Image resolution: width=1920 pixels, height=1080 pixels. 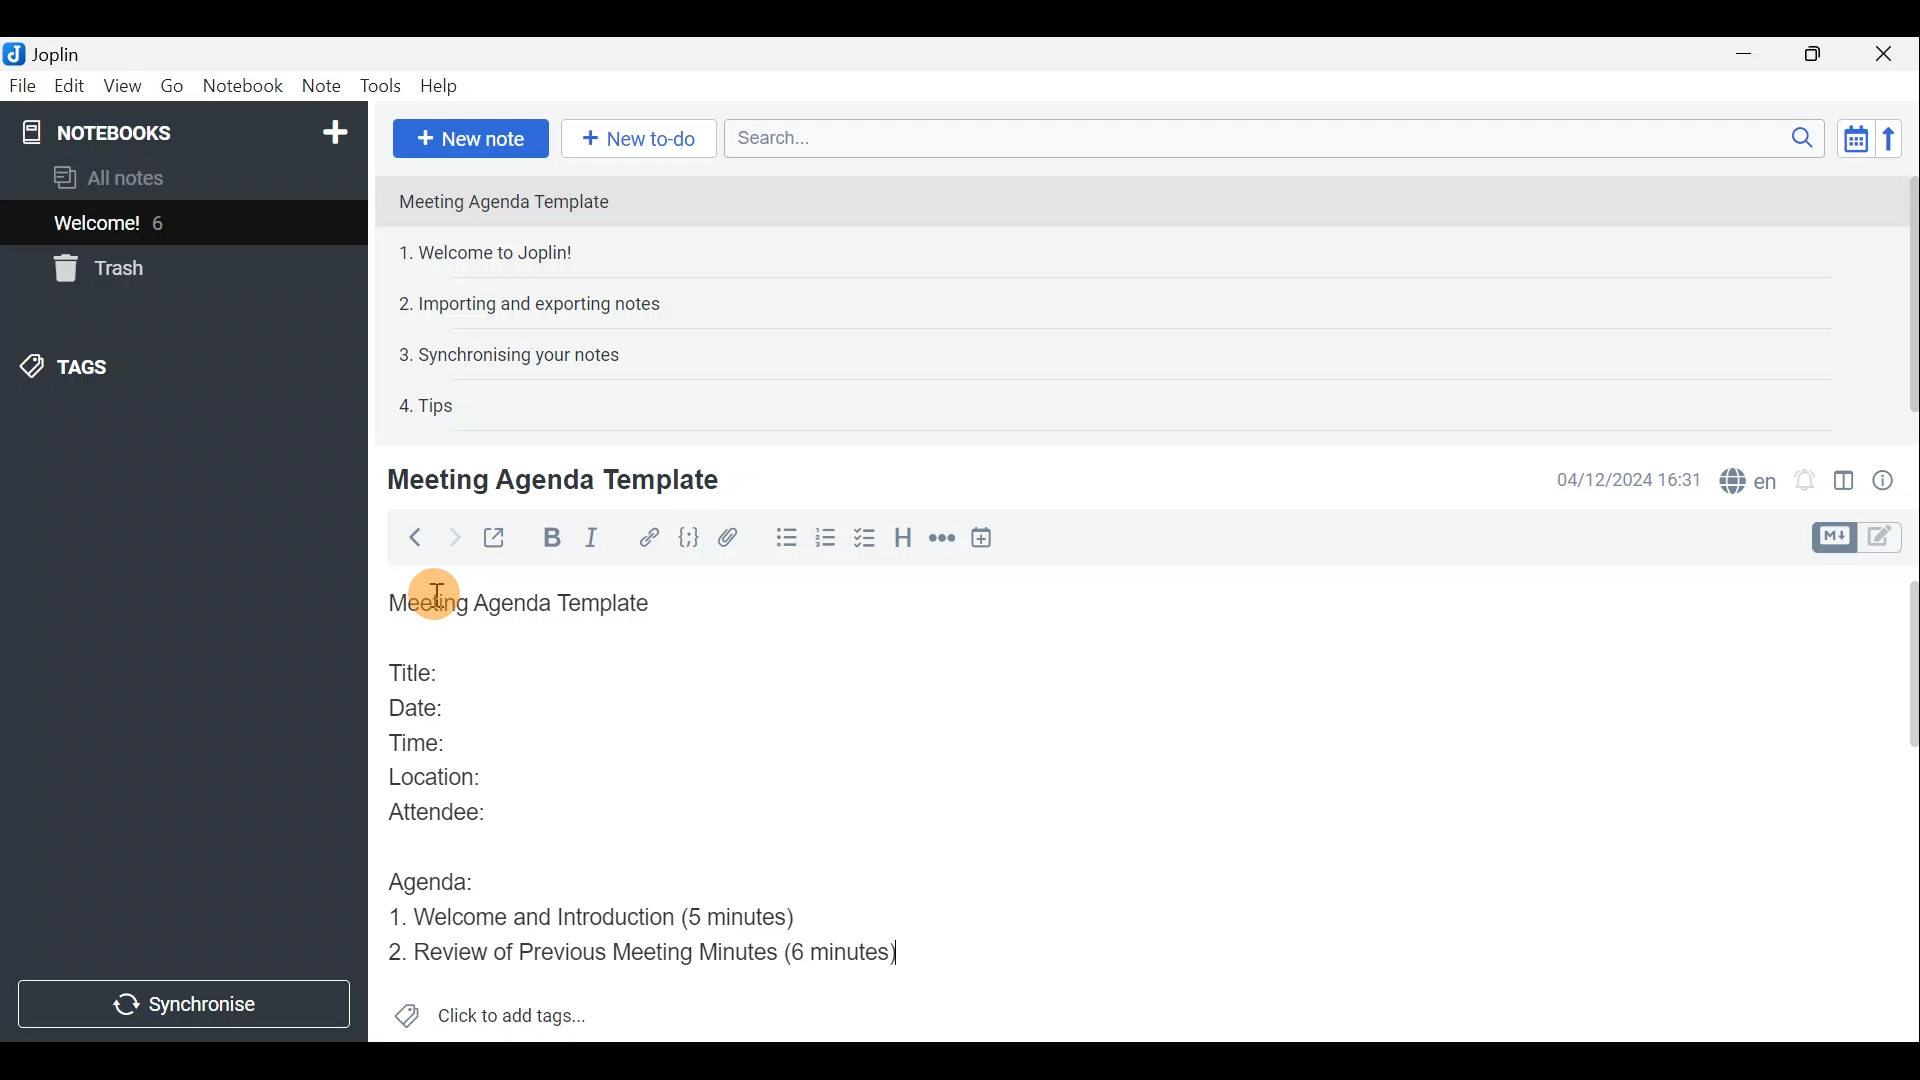 What do you see at coordinates (95, 268) in the screenshot?
I see `Trash` at bounding box center [95, 268].